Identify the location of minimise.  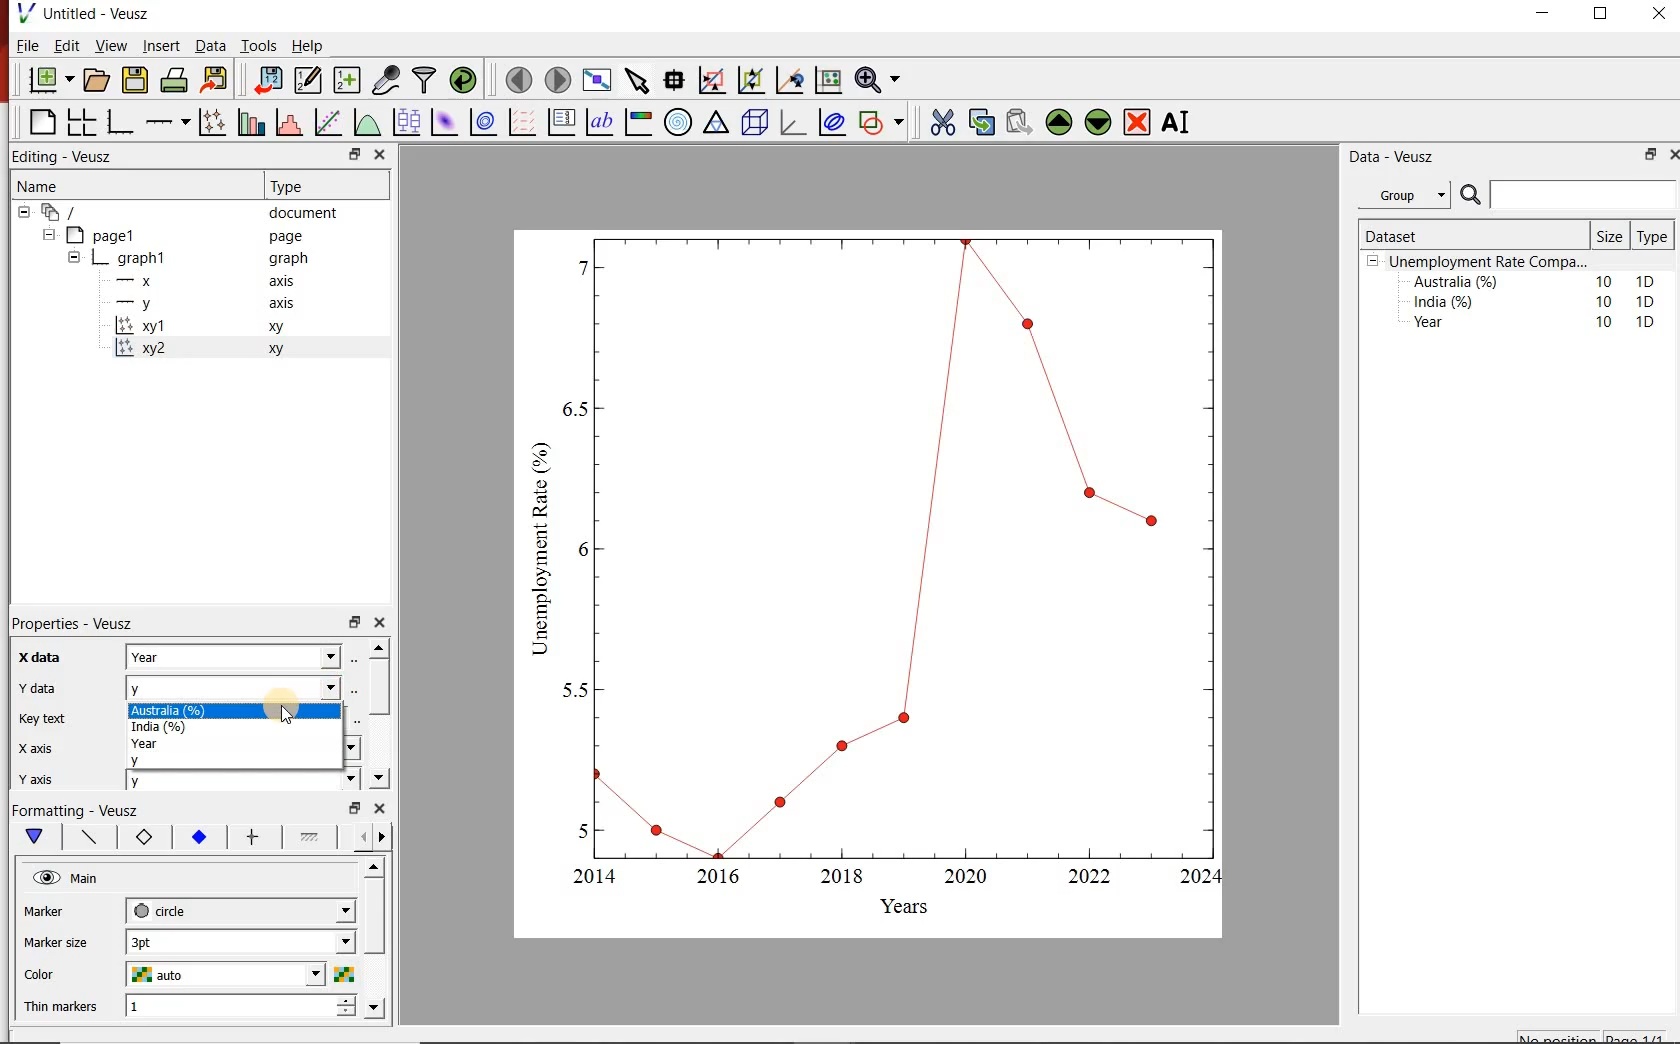
(357, 154).